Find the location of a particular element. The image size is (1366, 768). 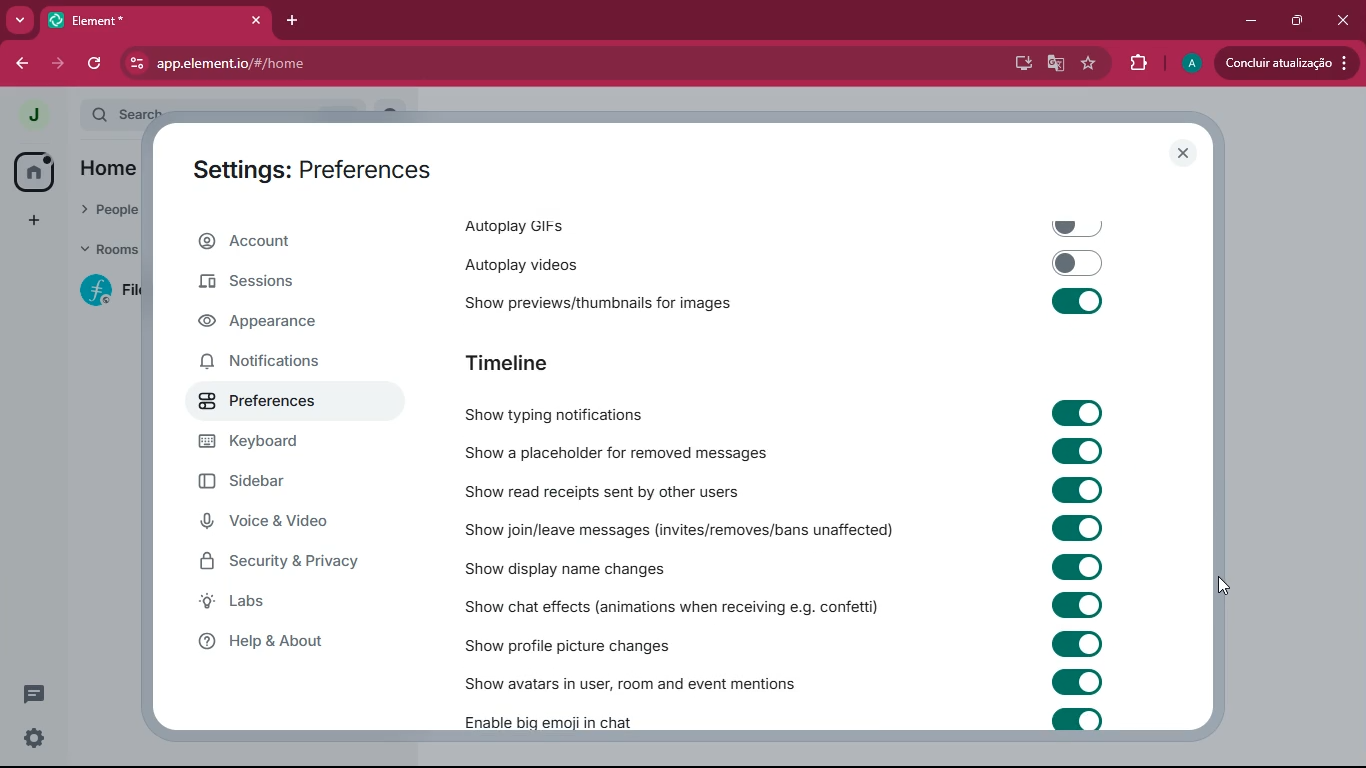

url is located at coordinates (289, 64).